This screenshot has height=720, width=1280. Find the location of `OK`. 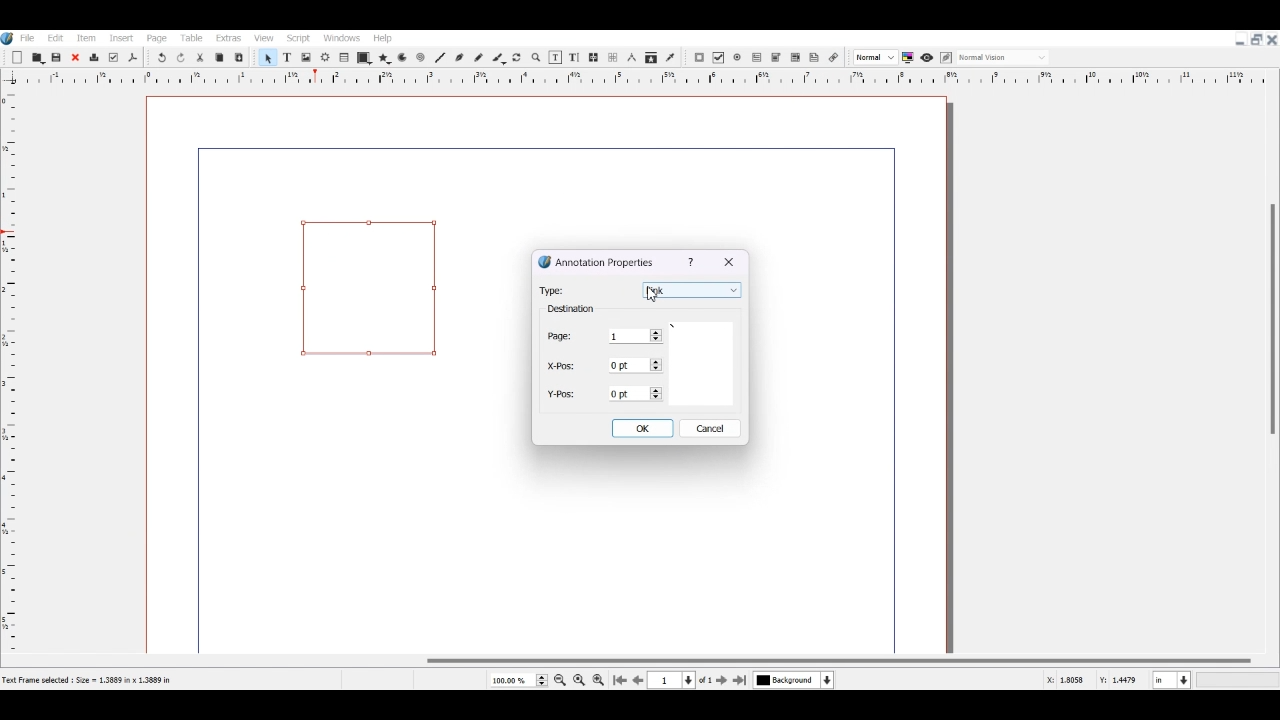

OK is located at coordinates (642, 428).